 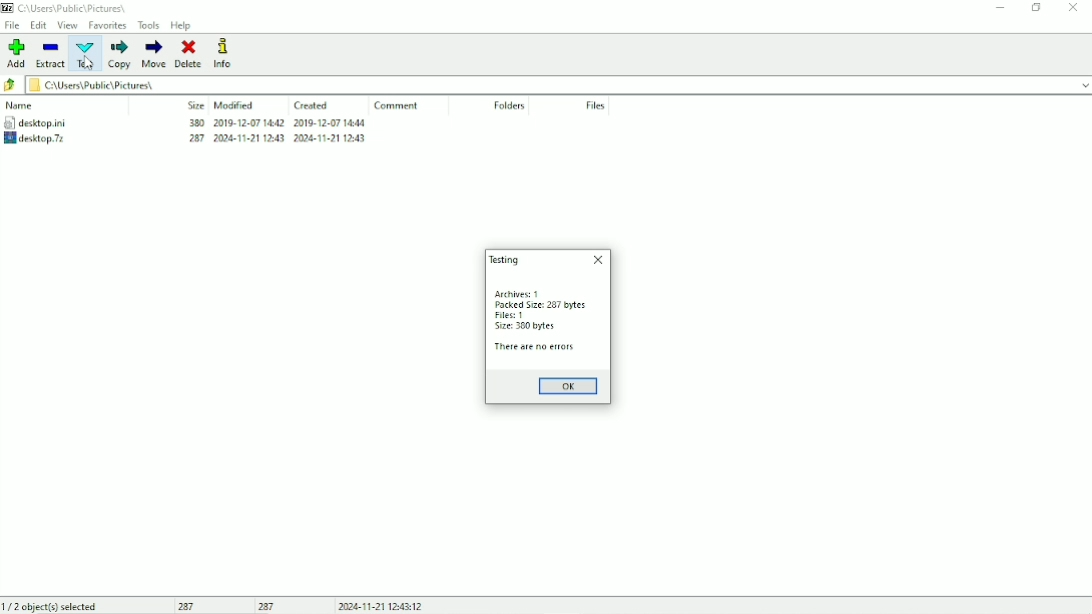 What do you see at coordinates (88, 55) in the screenshot?
I see `Test` at bounding box center [88, 55].